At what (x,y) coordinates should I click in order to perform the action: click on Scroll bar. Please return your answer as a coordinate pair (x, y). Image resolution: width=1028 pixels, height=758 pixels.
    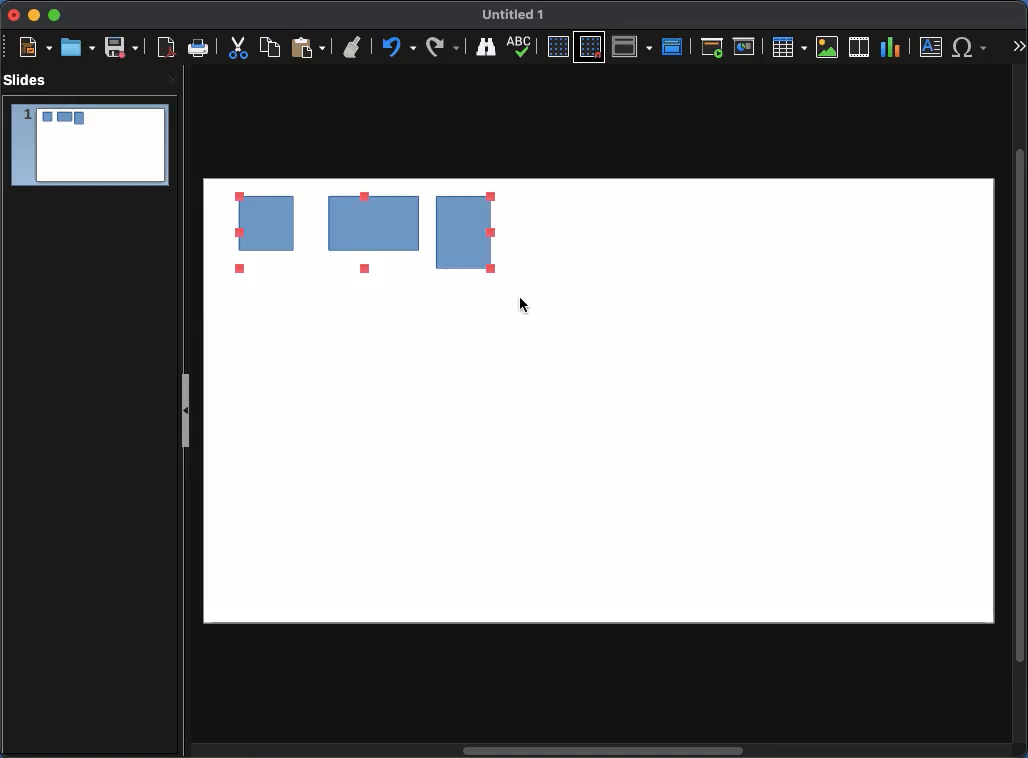
    Looking at the image, I should click on (607, 750).